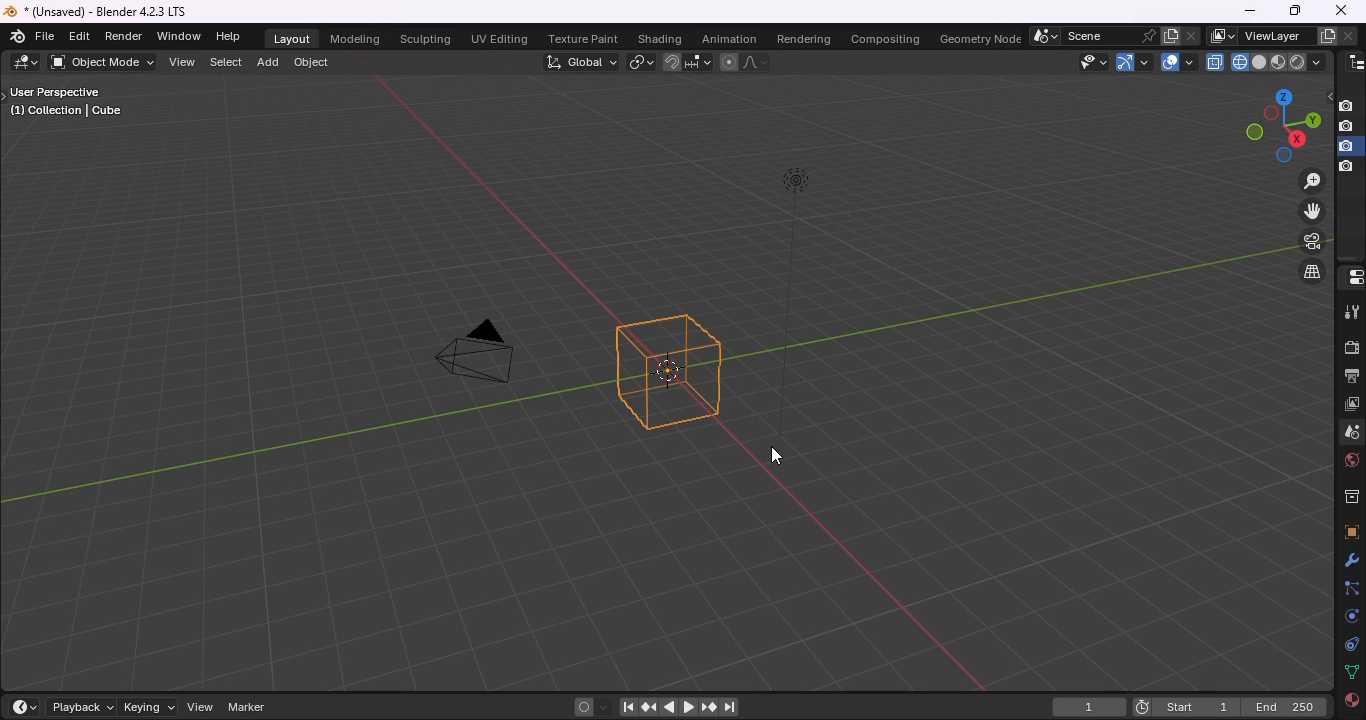  I want to click on add view layer, so click(1324, 35).